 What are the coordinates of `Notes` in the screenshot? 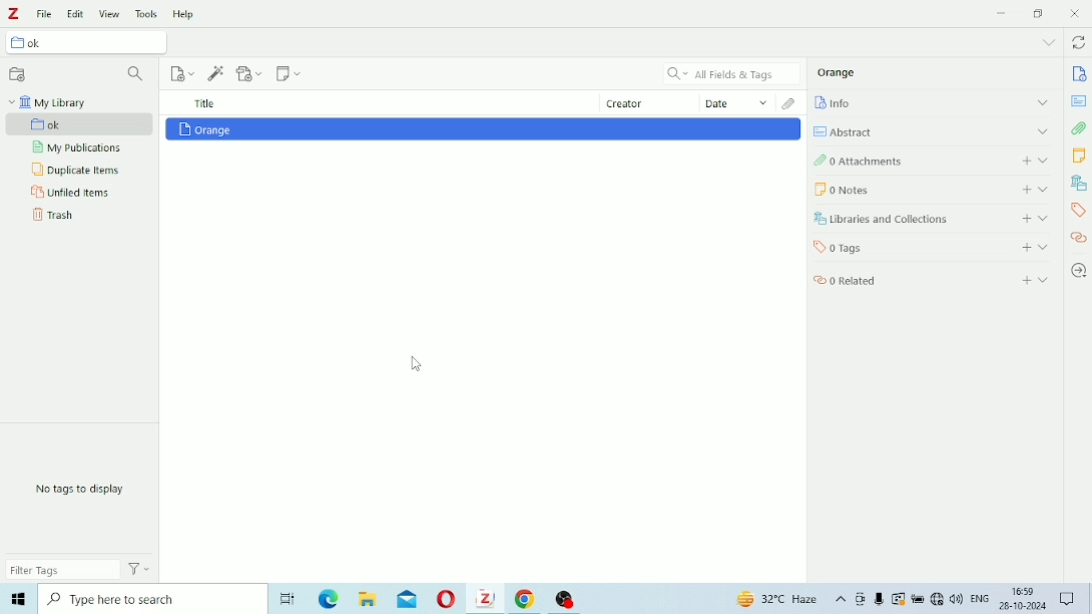 It's located at (1078, 155).